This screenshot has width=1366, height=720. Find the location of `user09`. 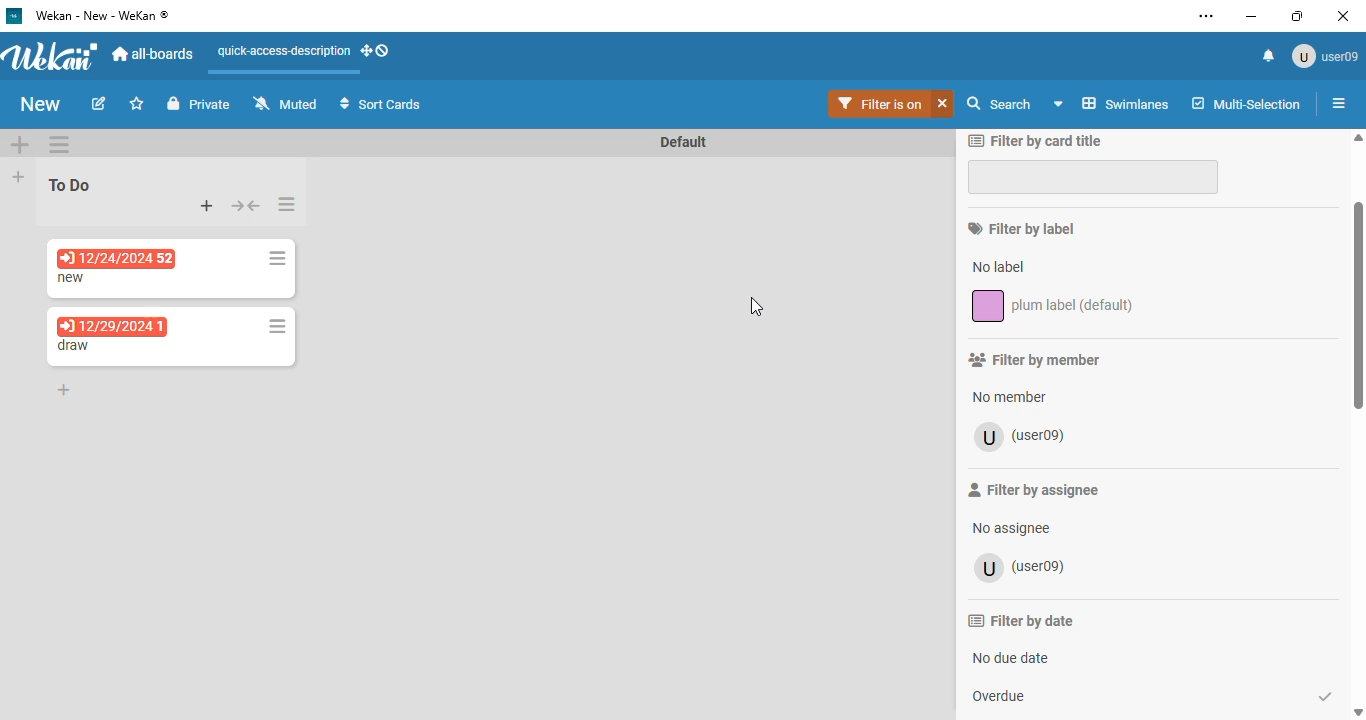

user09 is located at coordinates (1022, 567).